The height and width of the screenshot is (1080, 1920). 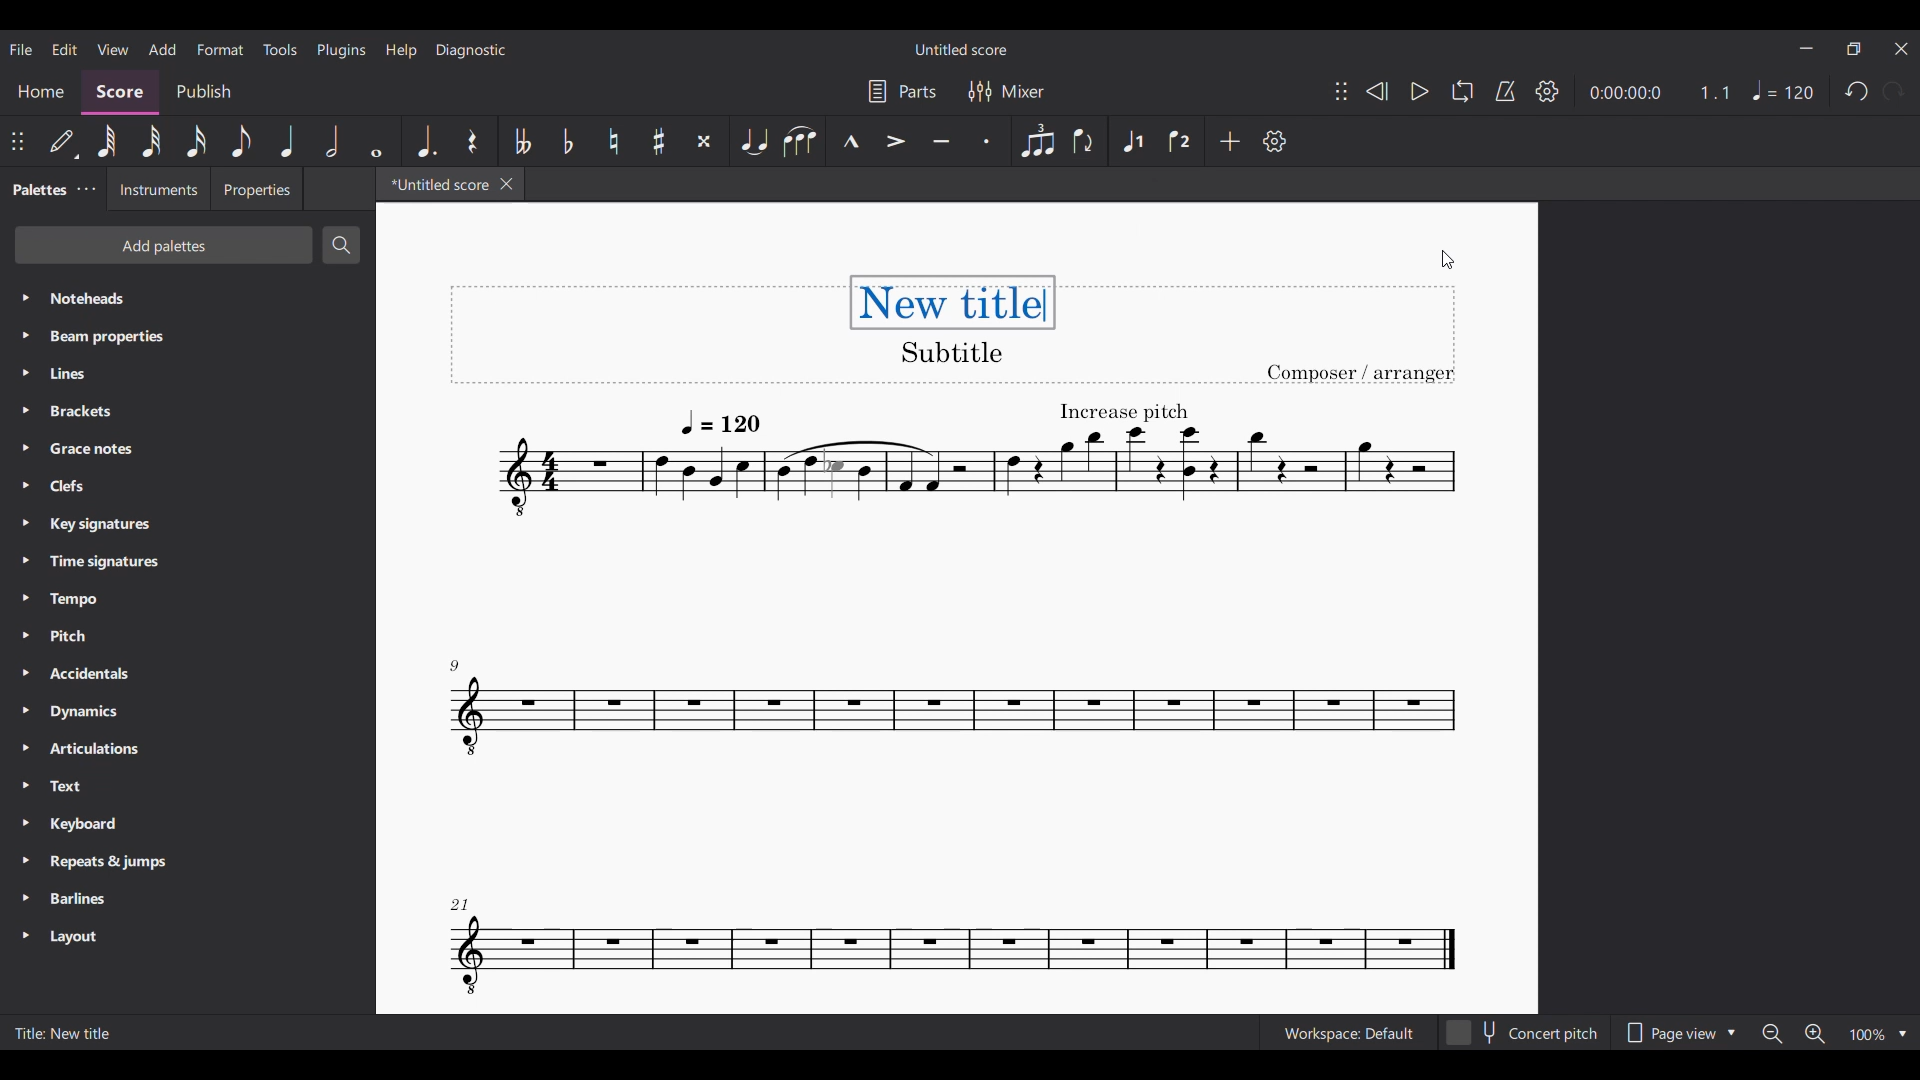 What do you see at coordinates (752, 141) in the screenshot?
I see `Tie` at bounding box center [752, 141].